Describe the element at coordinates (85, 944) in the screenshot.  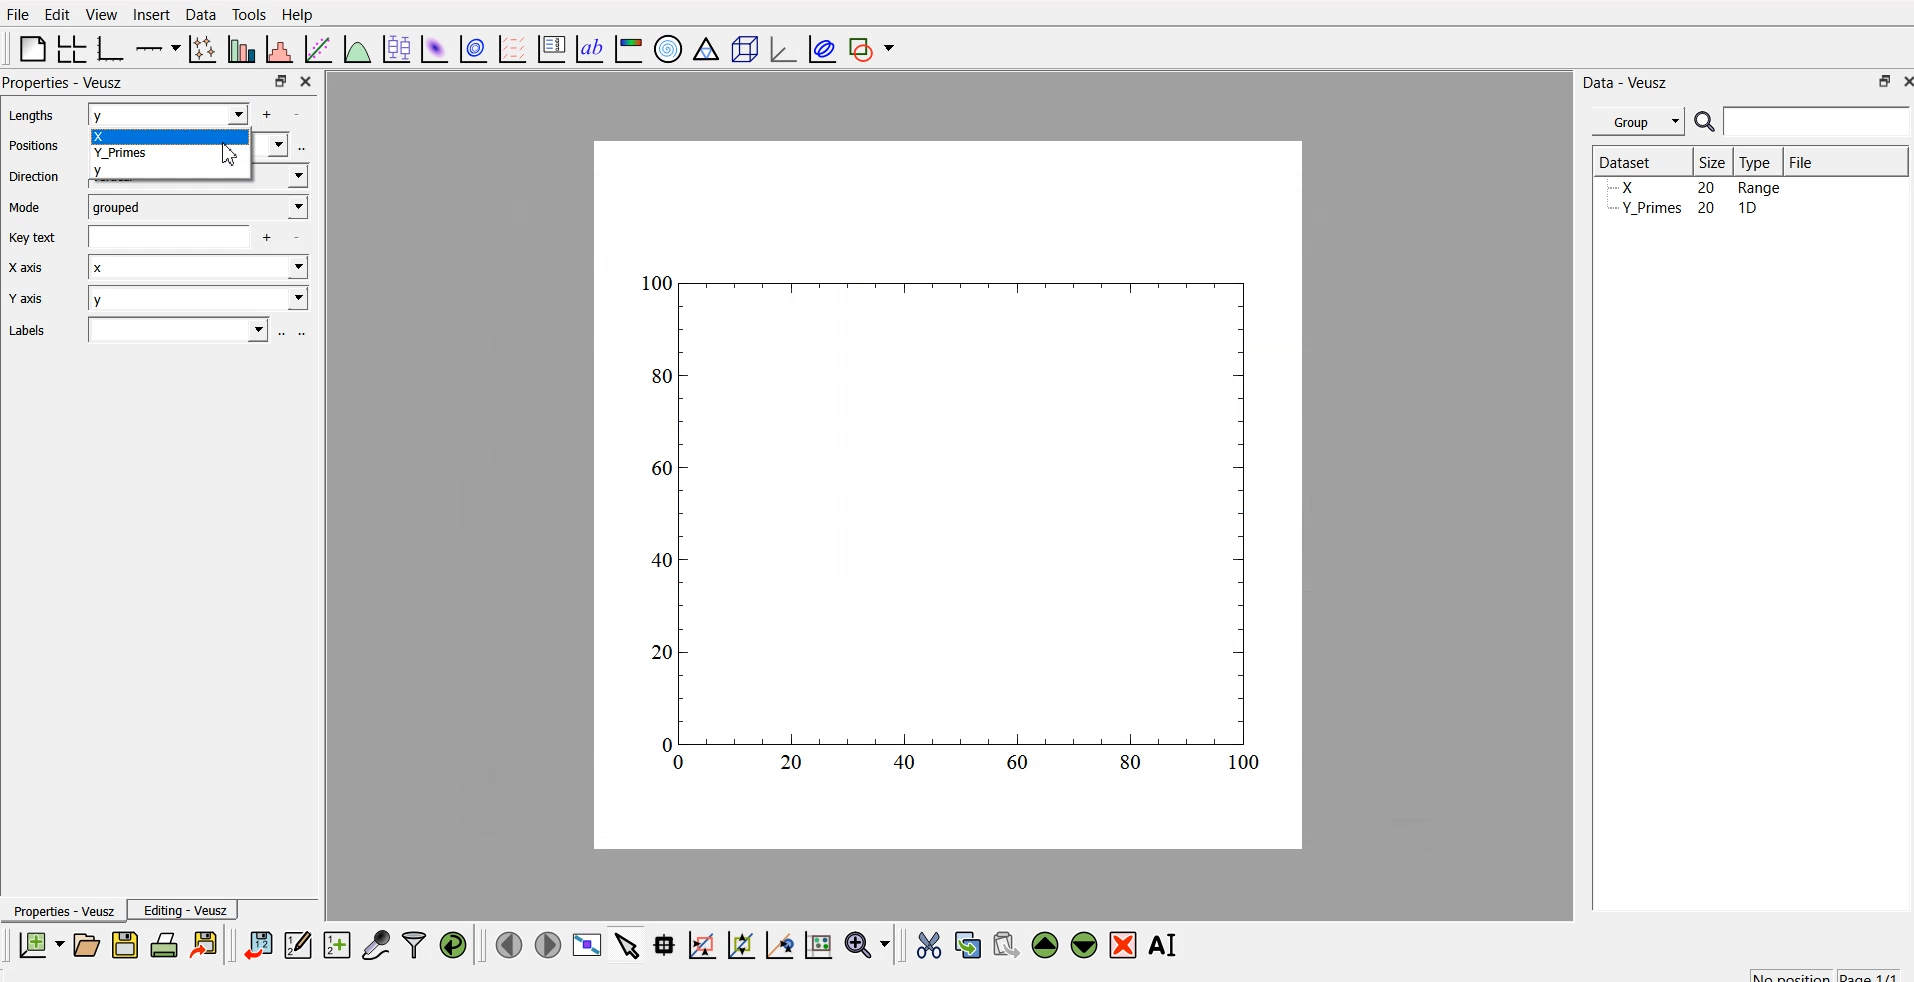
I see `open a document` at that location.